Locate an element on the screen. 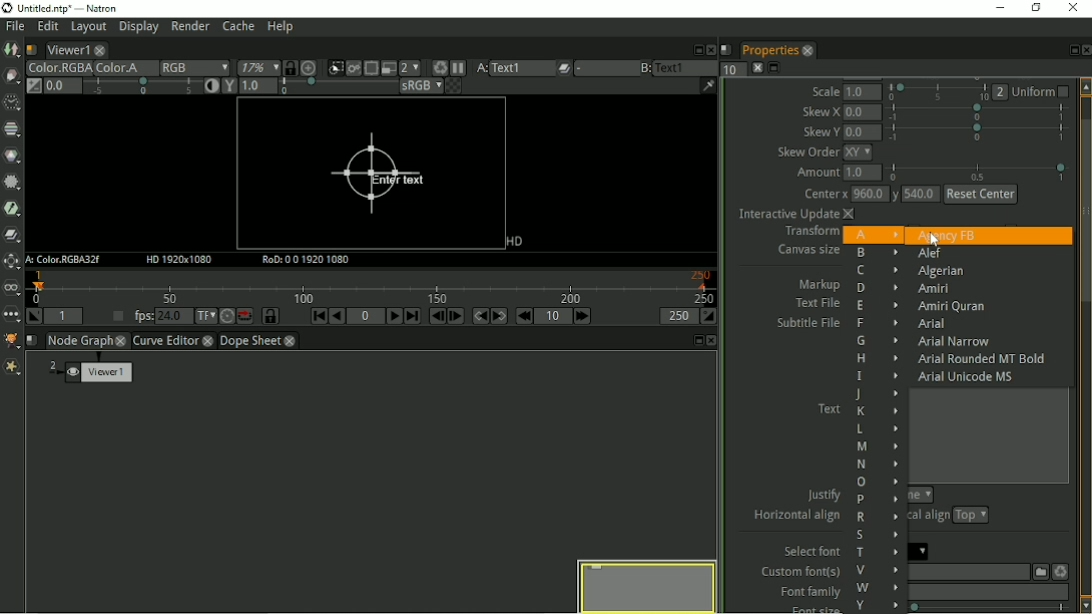 The image size is (1092, 614). Gain is located at coordinates (61, 85).